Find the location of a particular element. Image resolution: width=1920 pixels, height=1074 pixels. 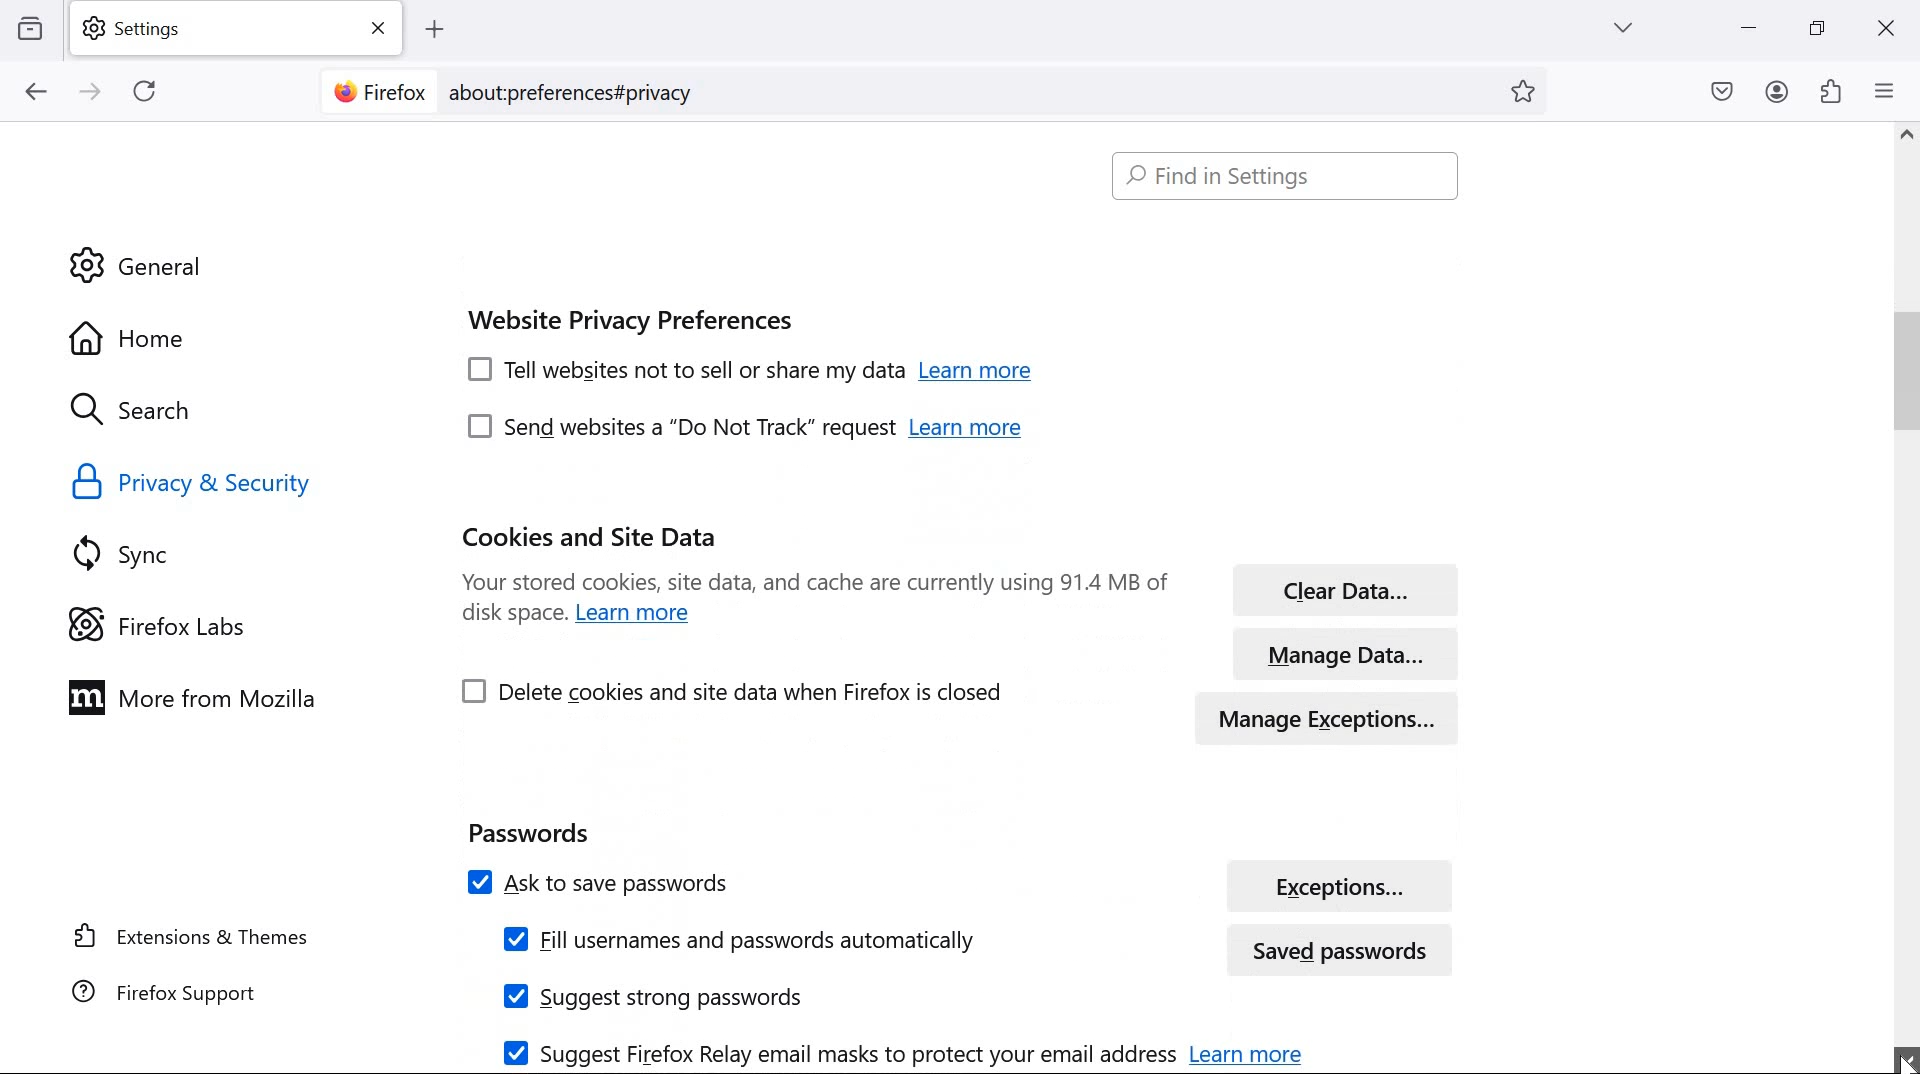

about:preferences#privacy is located at coordinates (584, 91).